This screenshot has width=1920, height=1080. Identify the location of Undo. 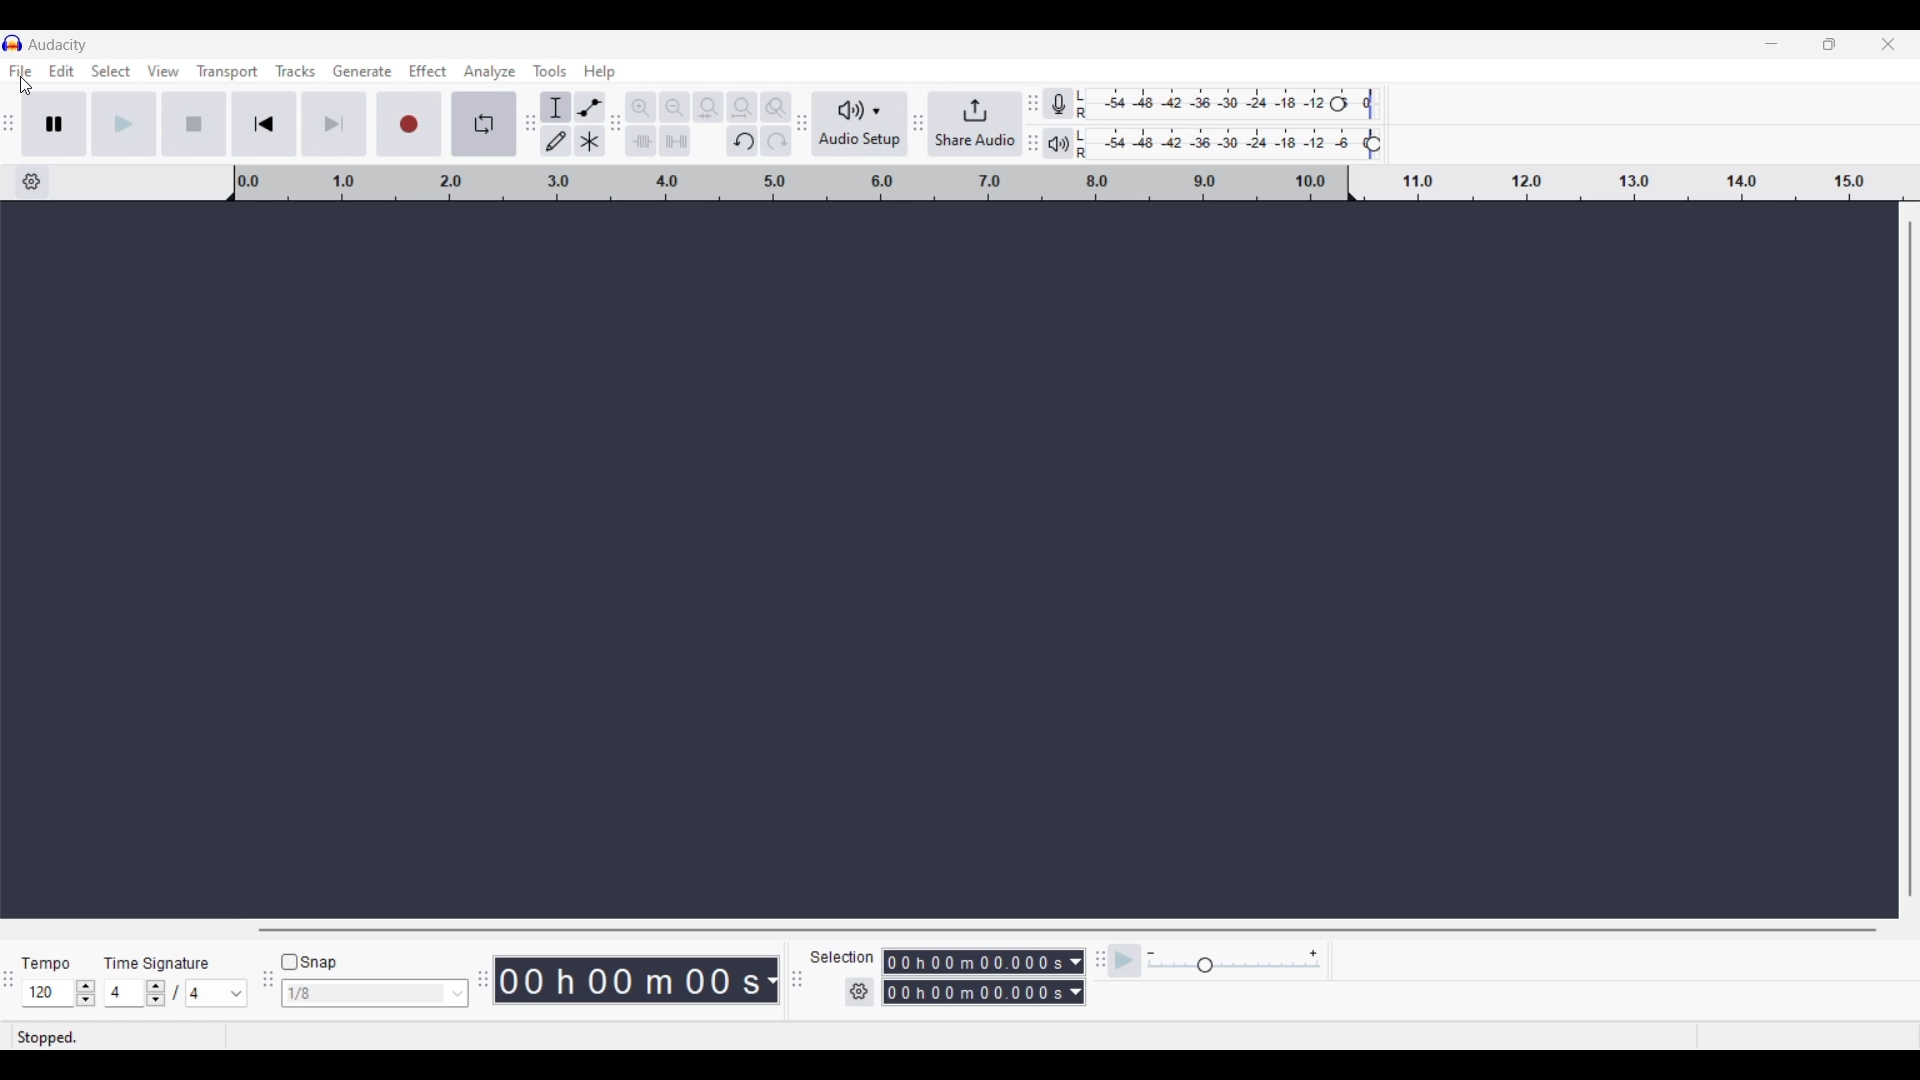
(742, 141).